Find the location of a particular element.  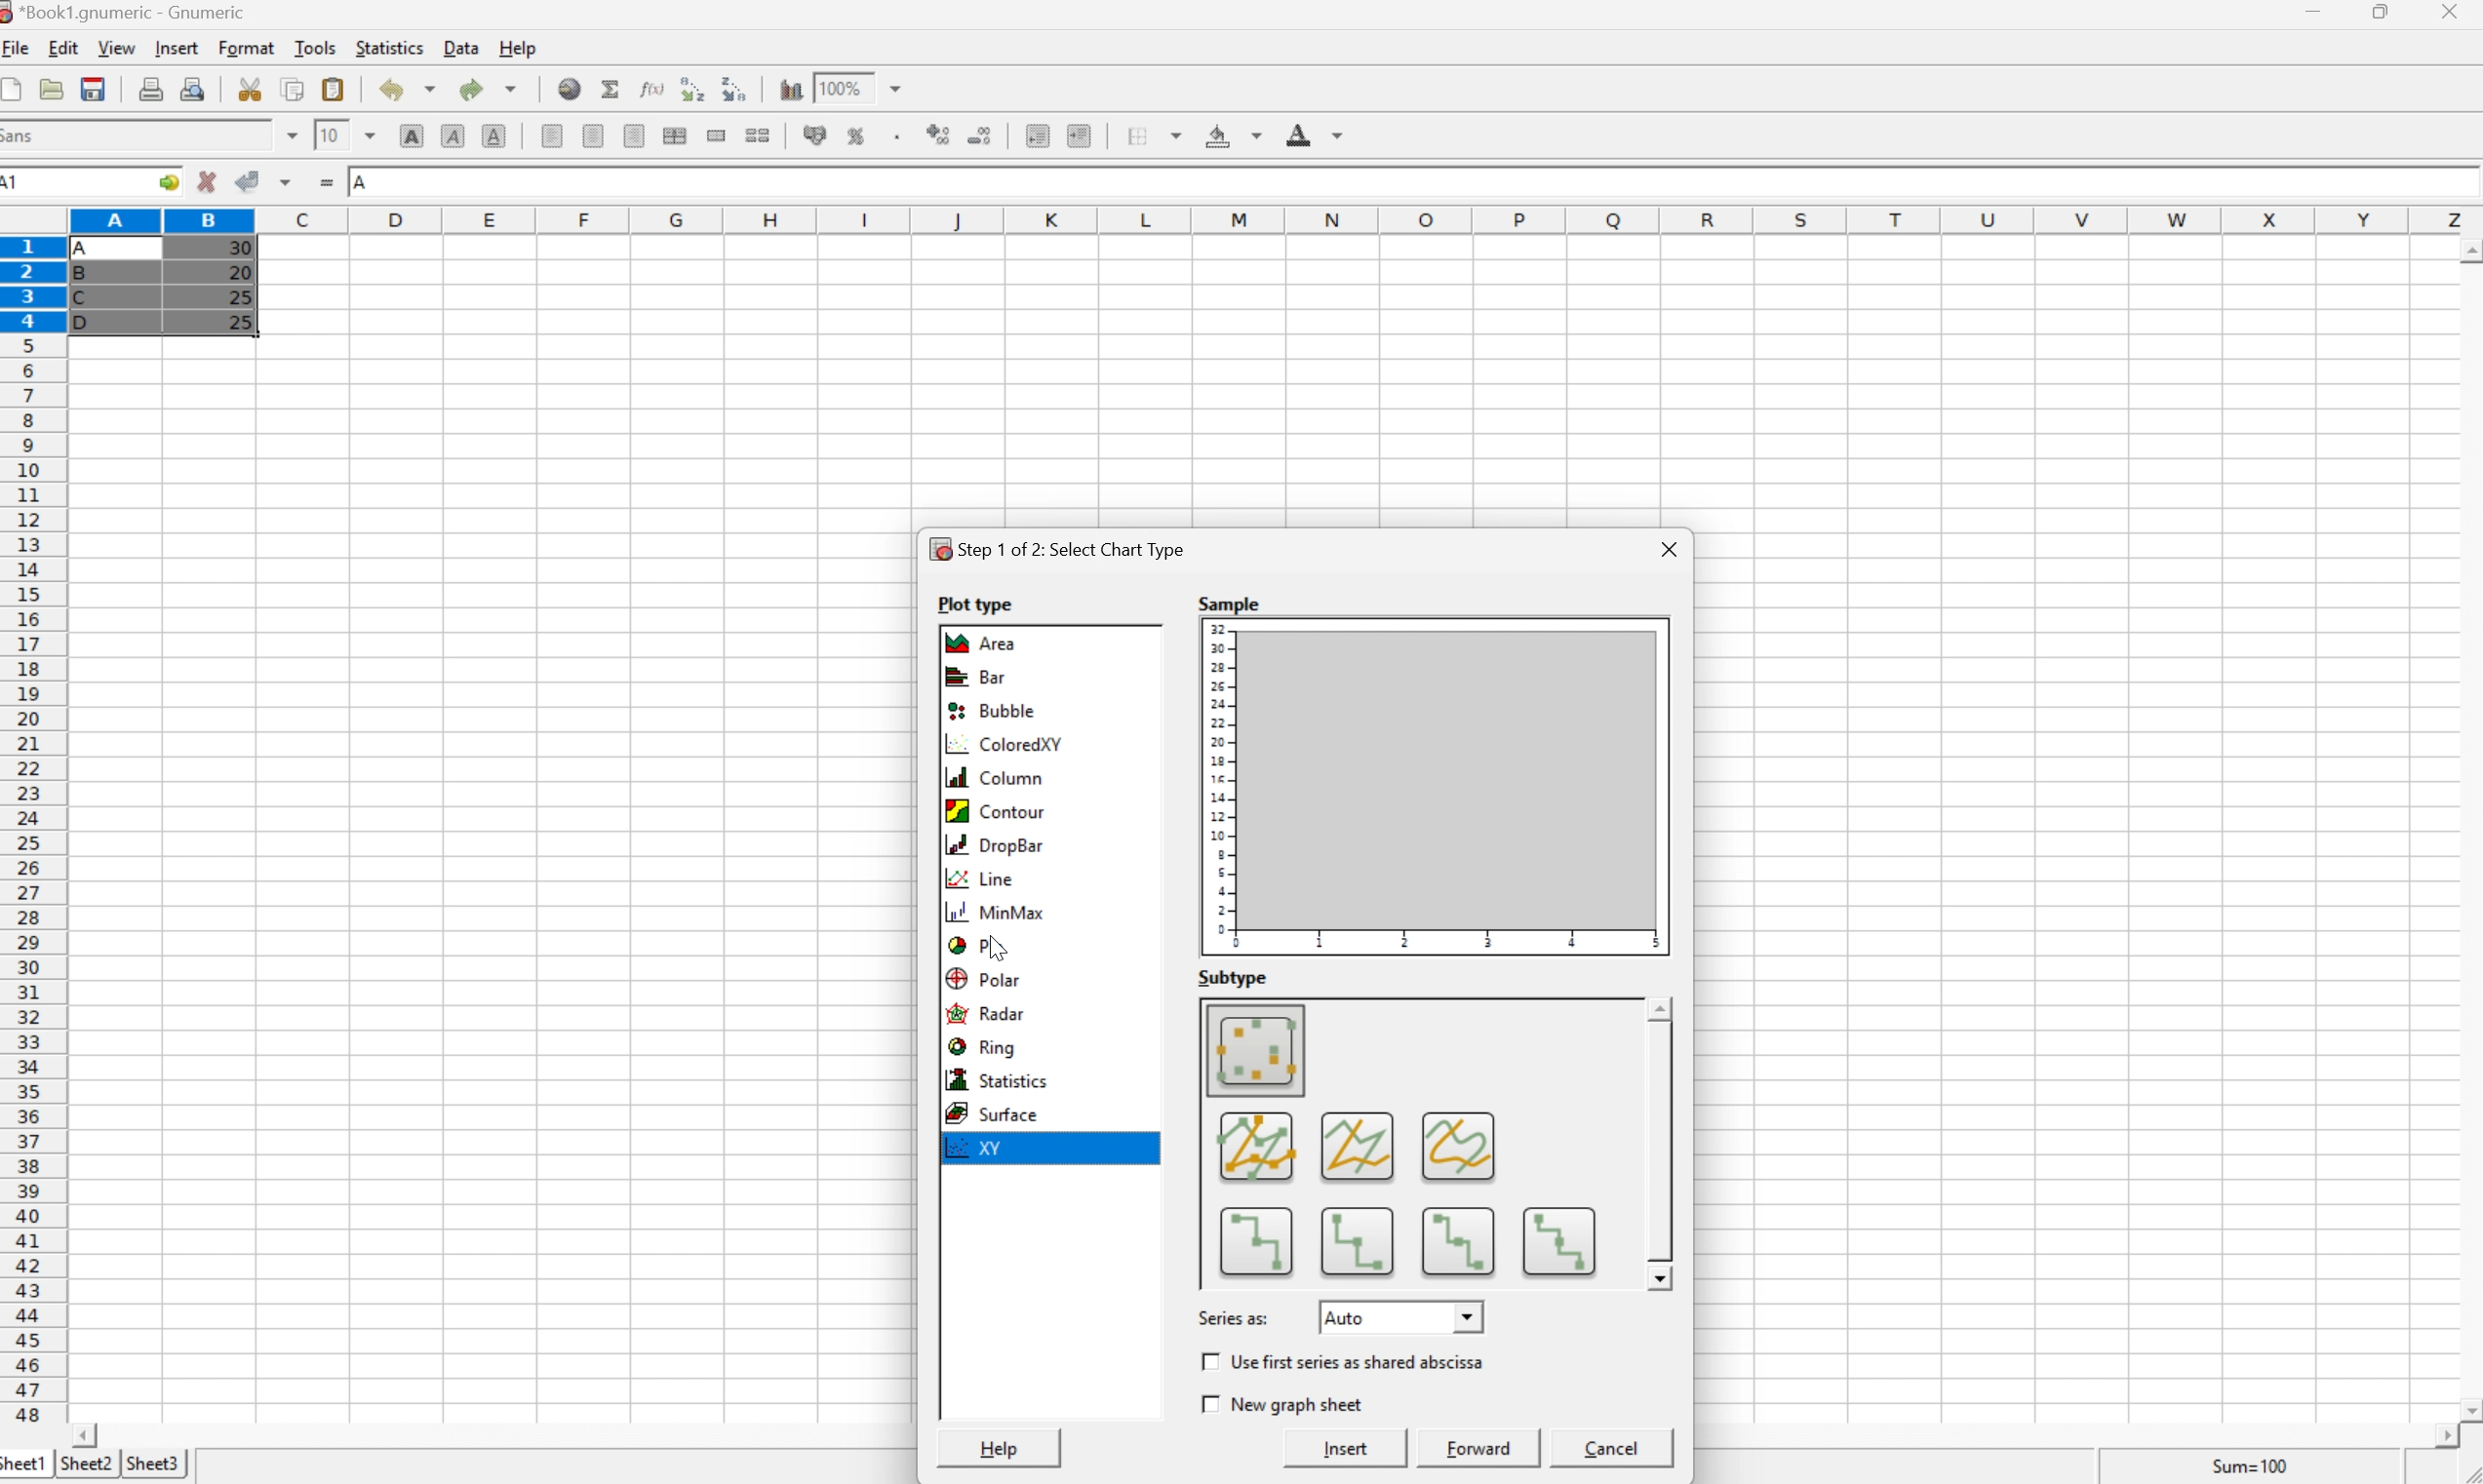

ColoredXY is located at coordinates (1003, 746).